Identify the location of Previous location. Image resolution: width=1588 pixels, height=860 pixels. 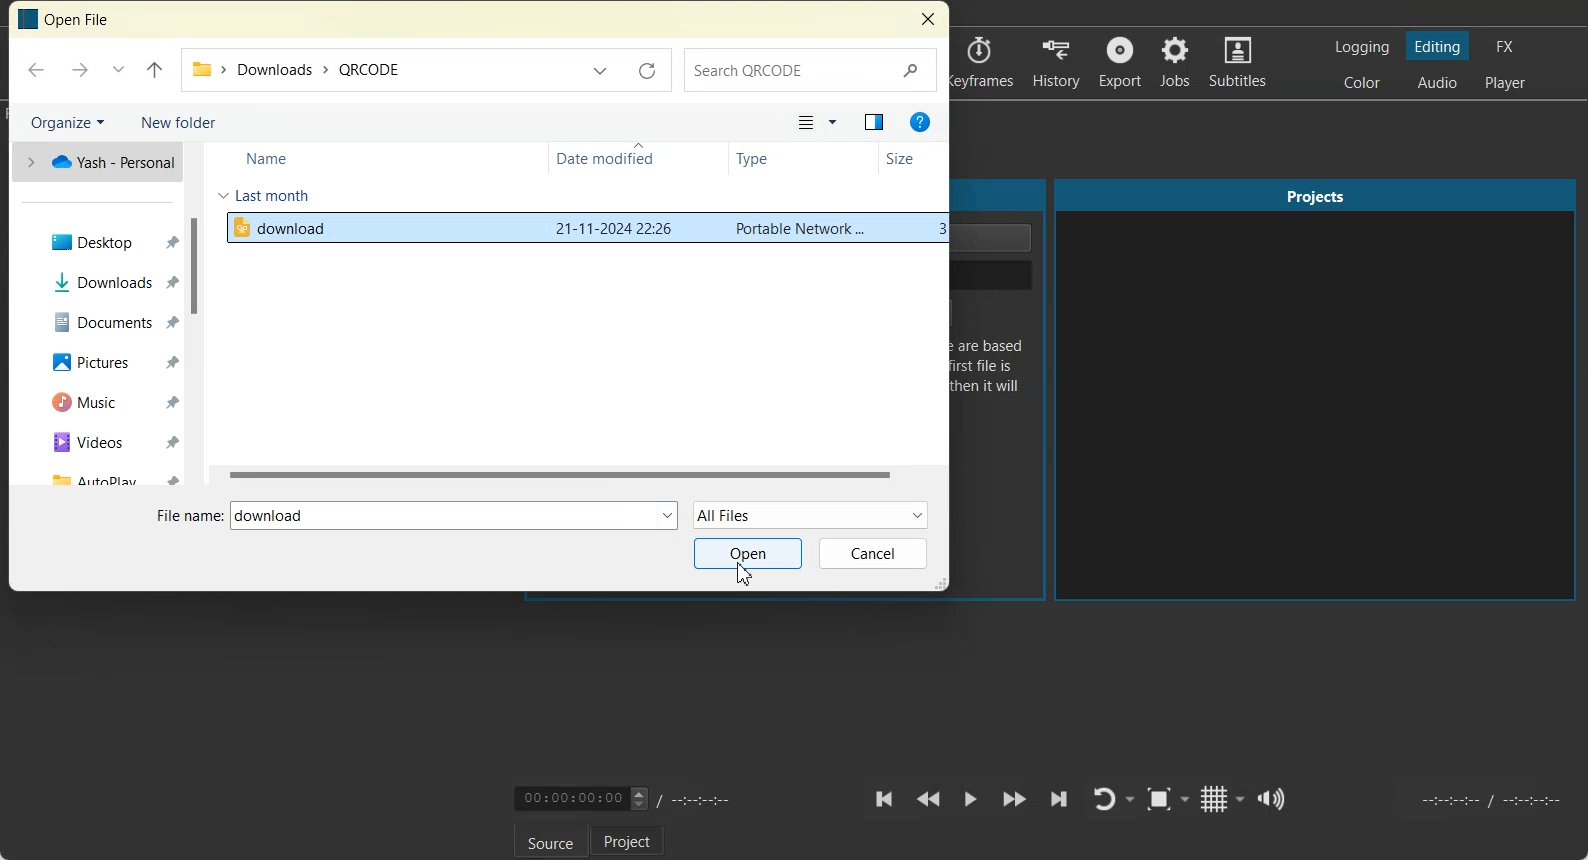
(602, 68).